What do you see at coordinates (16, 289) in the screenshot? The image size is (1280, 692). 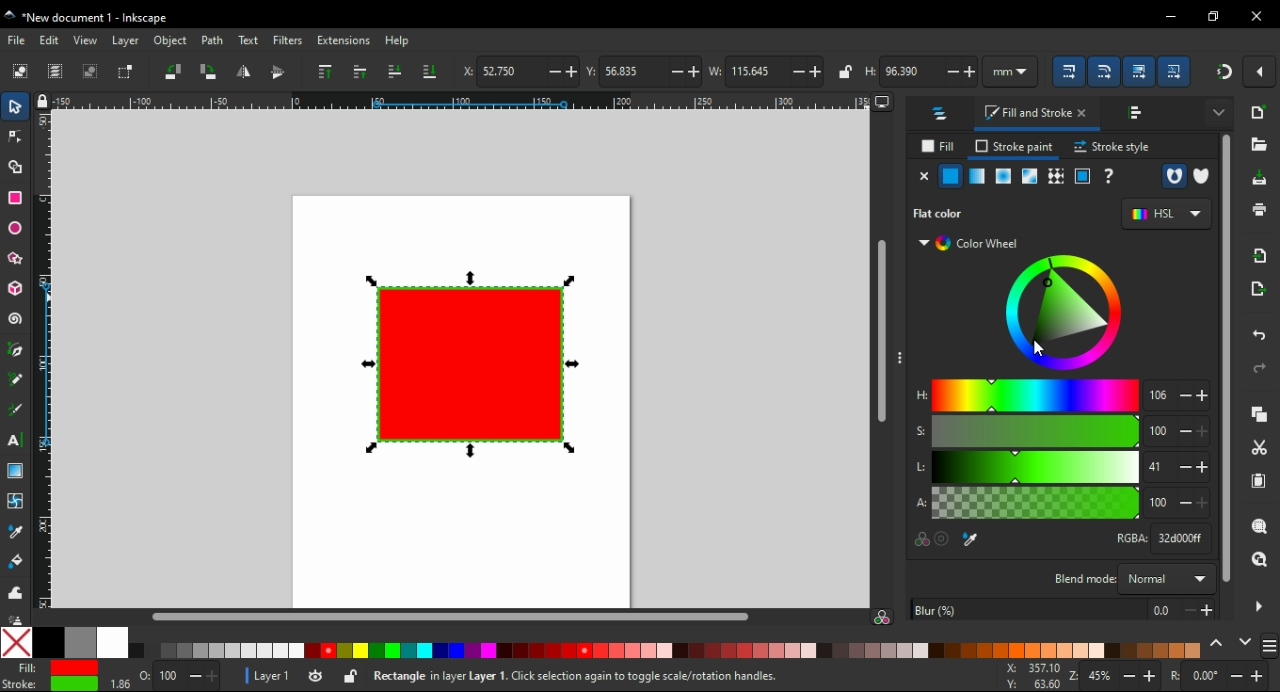 I see `3D box tool` at bounding box center [16, 289].